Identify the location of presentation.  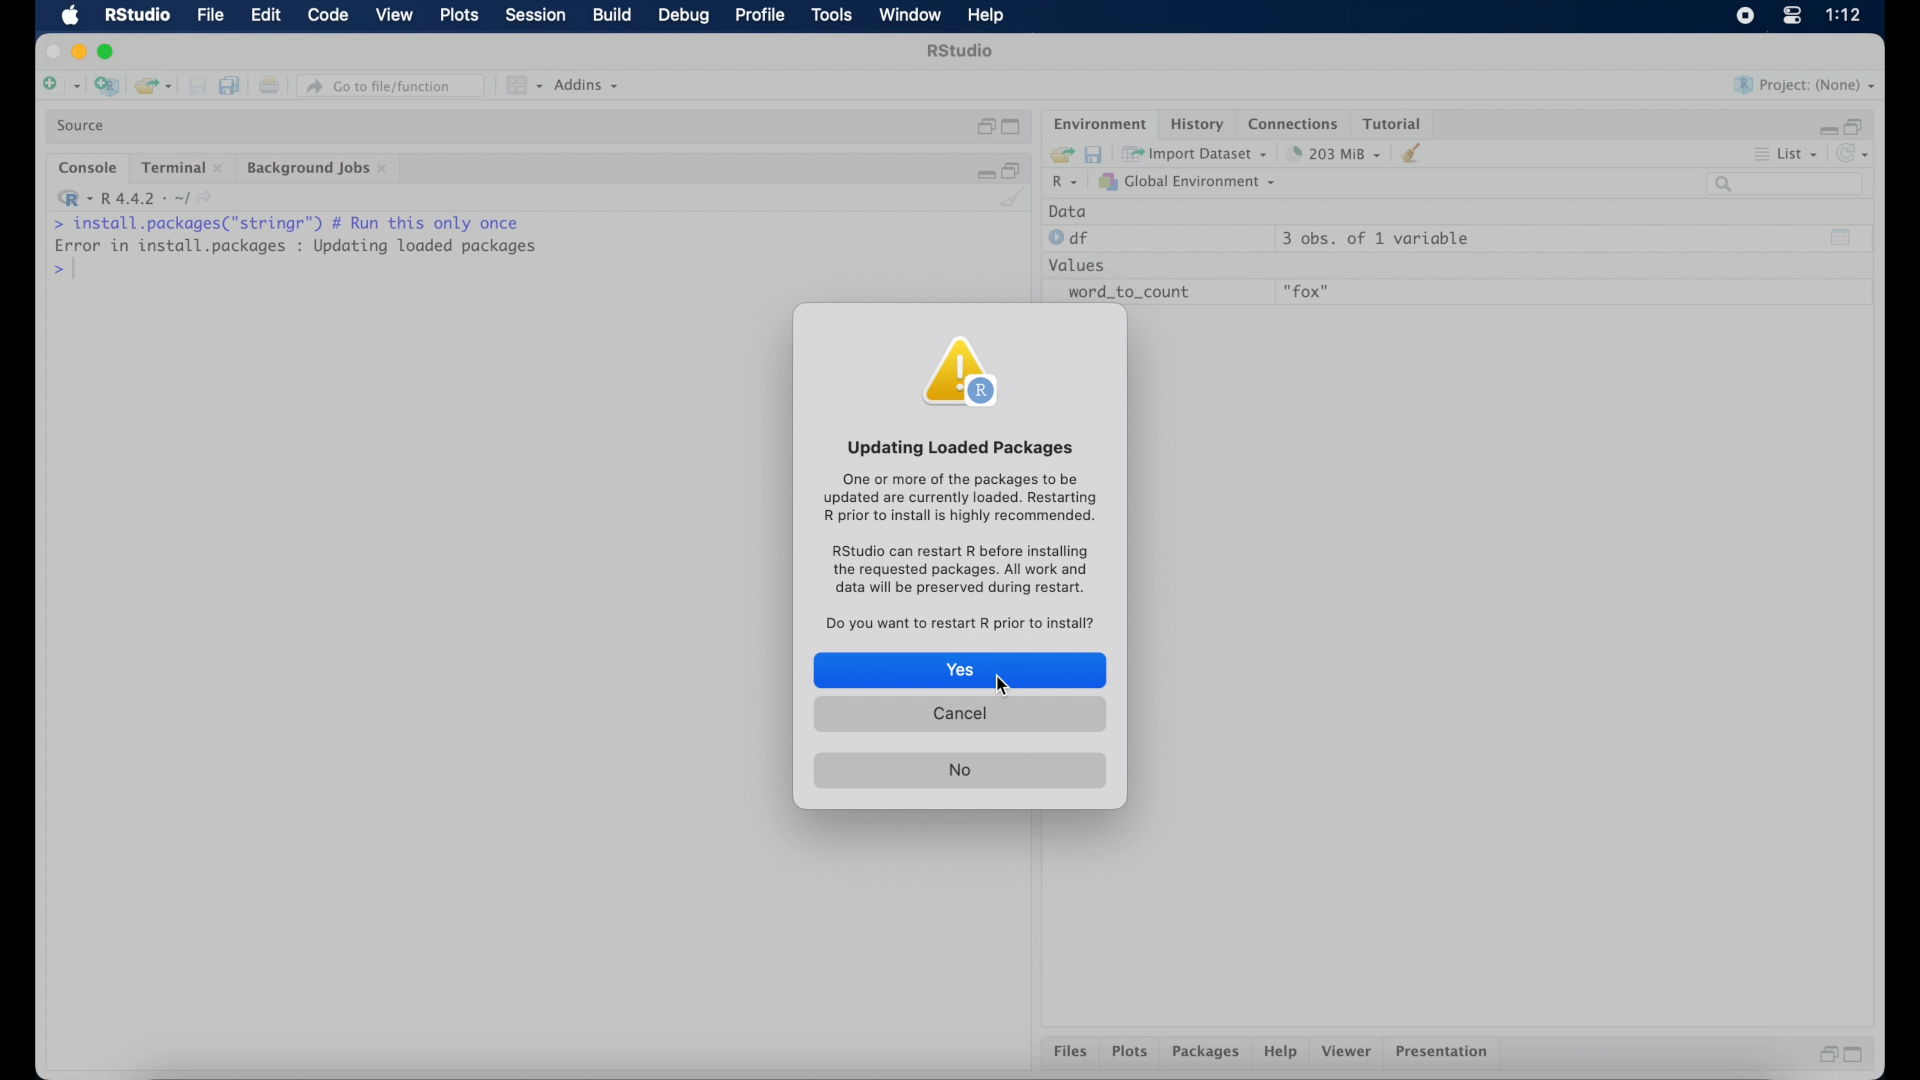
(1445, 1054).